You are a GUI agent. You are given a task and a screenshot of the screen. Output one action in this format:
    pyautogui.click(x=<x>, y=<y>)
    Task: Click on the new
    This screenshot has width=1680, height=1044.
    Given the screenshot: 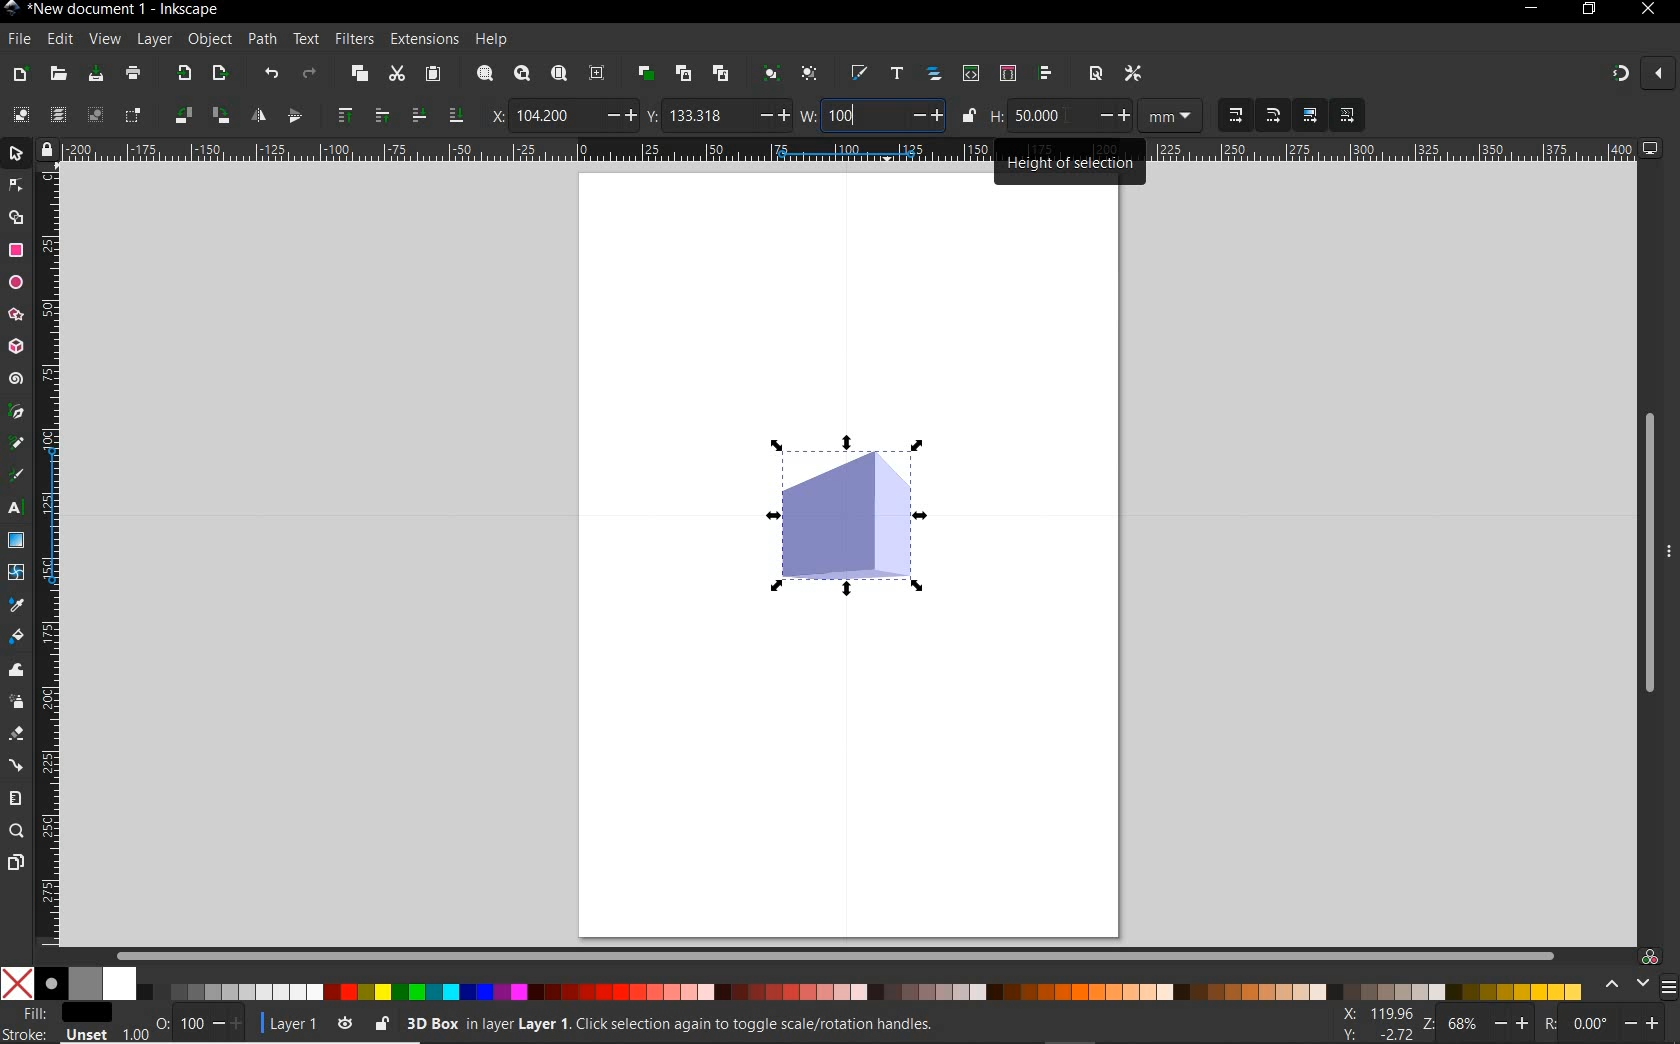 What is the action you would take?
    pyautogui.click(x=18, y=73)
    